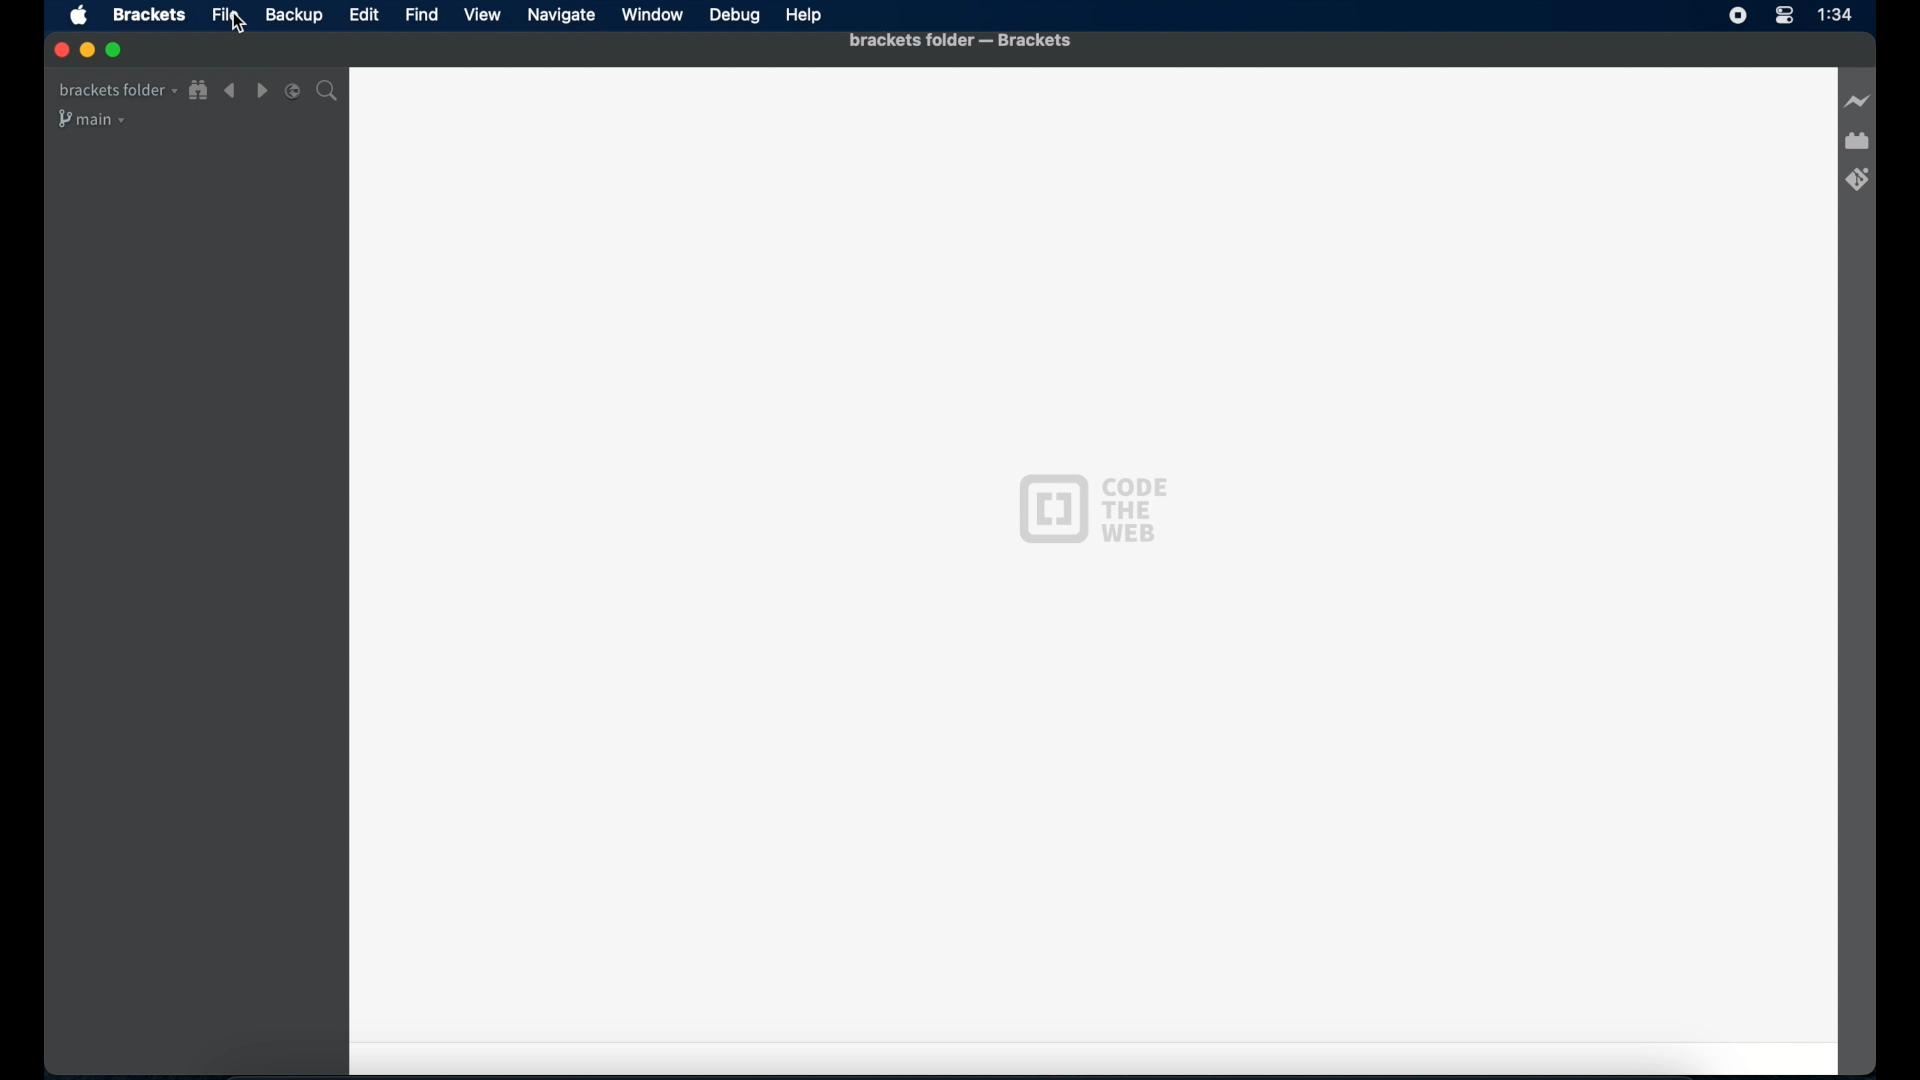 The height and width of the screenshot is (1080, 1920). I want to click on Navigate forward, so click(261, 91).